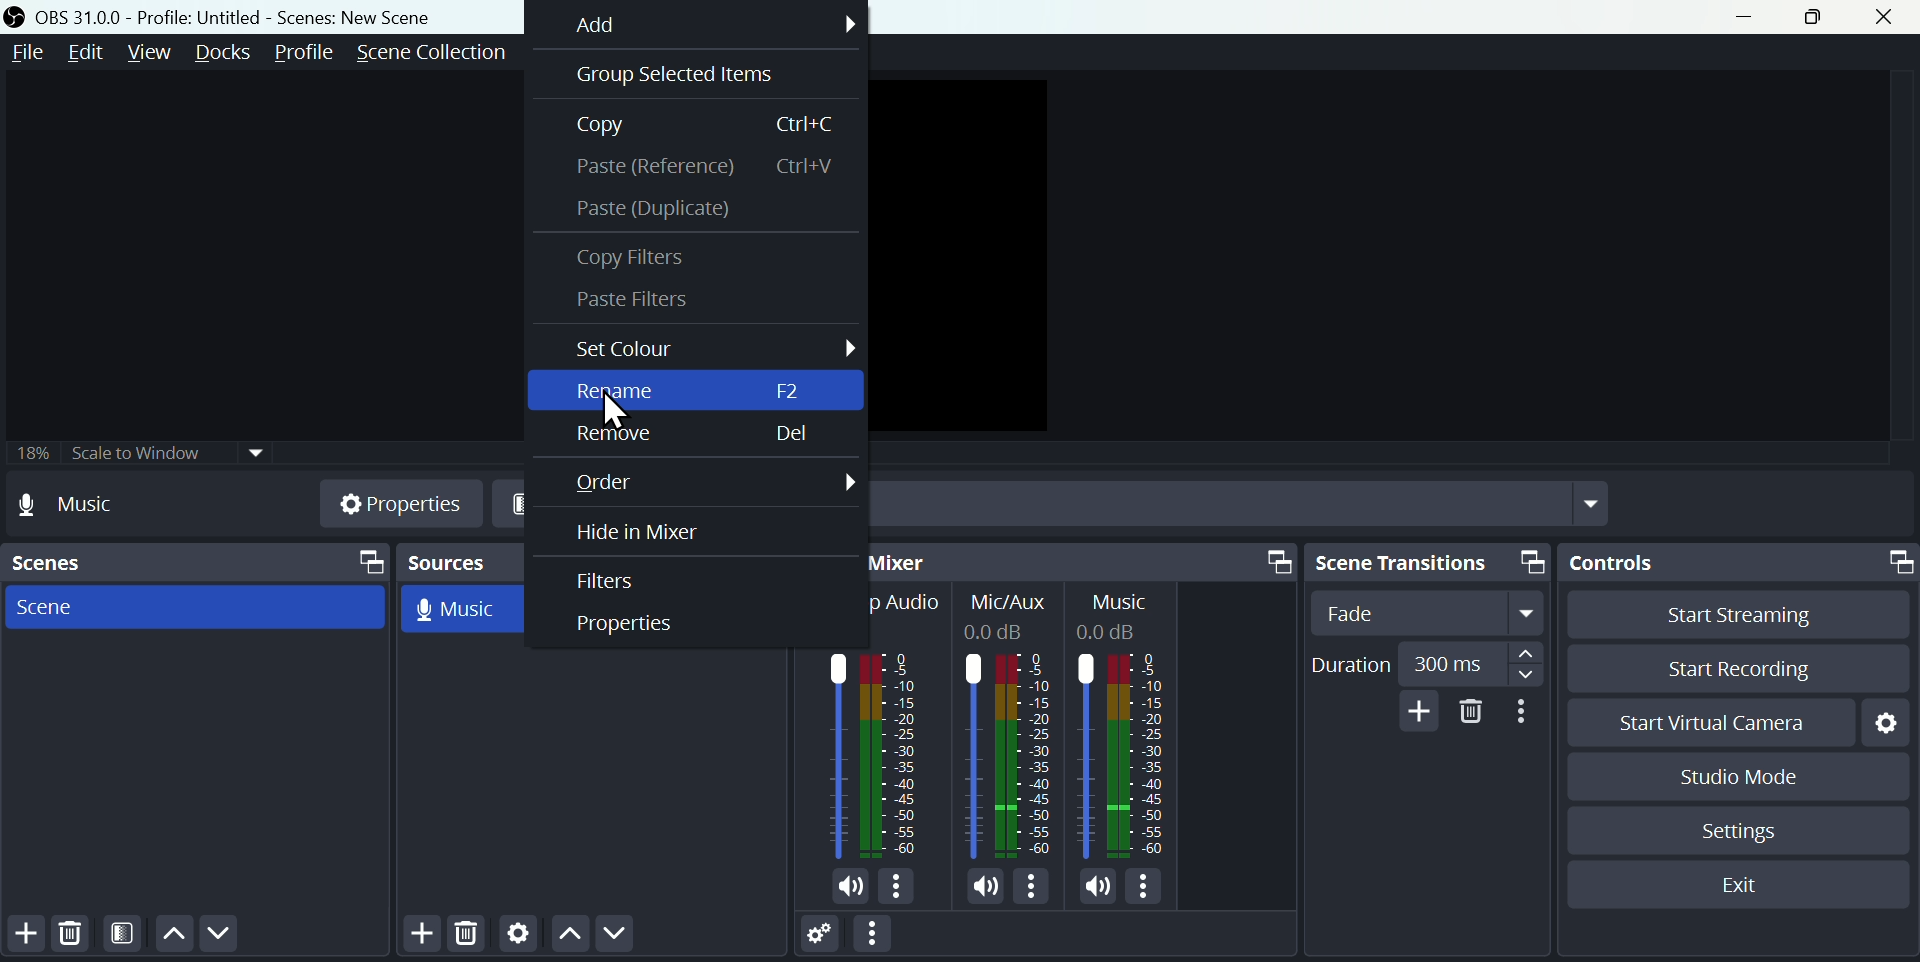 The width and height of the screenshot is (1920, 962). What do you see at coordinates (868, 755) in the screenshot?
I see `Audio bar` at bounding box center [868, 755].